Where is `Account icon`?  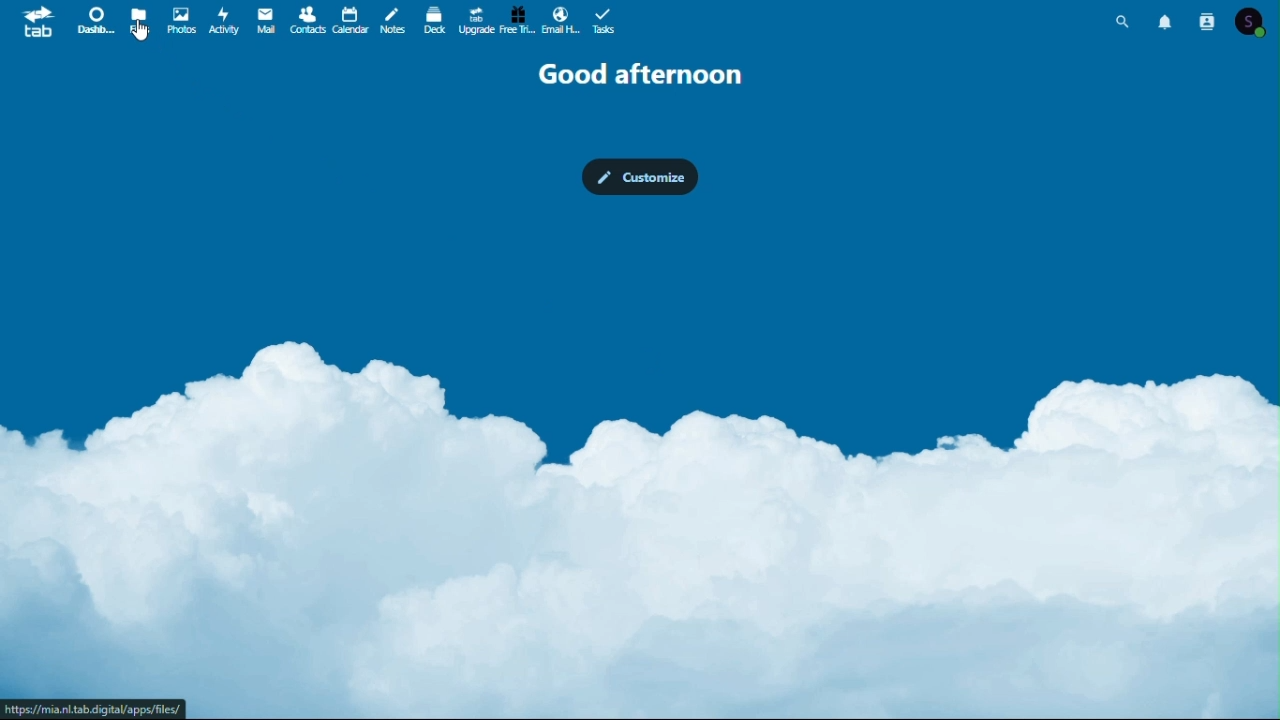 Account icon is located at coordinates (1250, 20).